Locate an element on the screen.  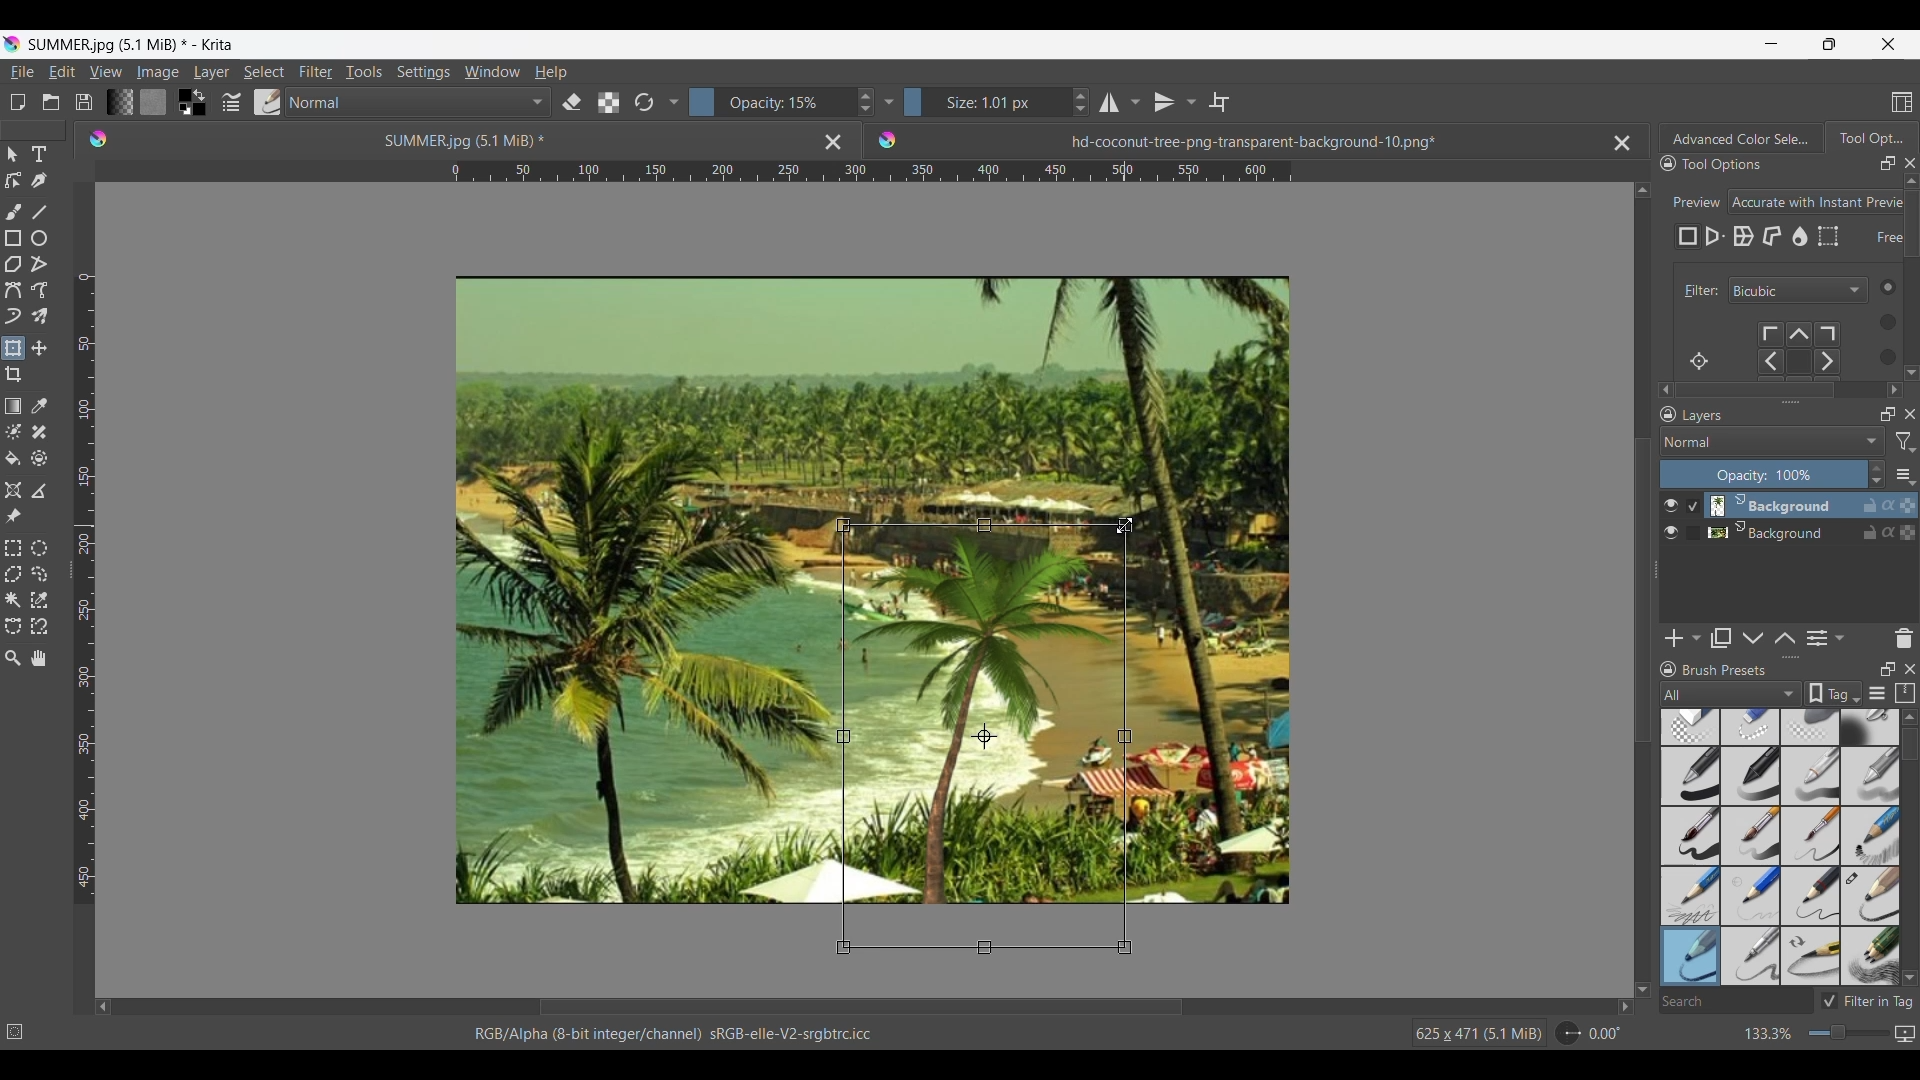
Set eraser mode is located at coordinates (570, 101).